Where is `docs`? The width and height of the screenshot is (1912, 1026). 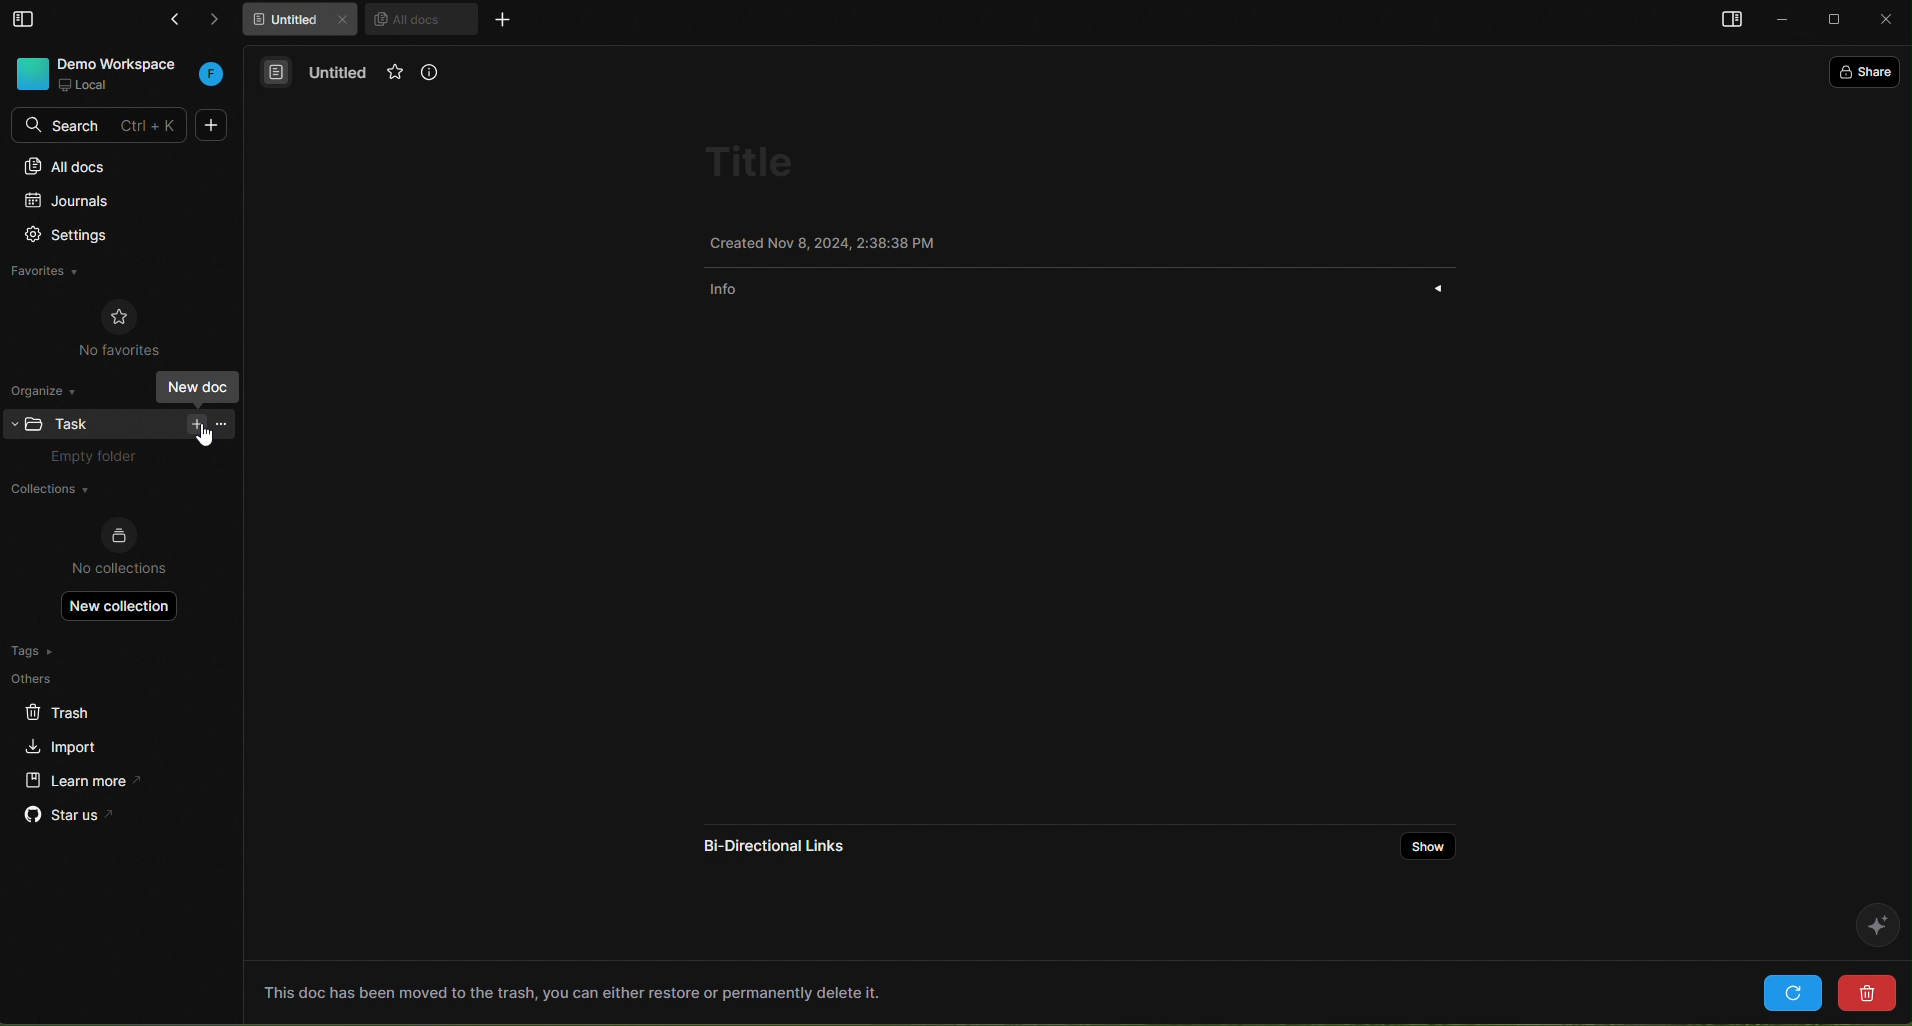 docs is located at coordinates (276, 71).